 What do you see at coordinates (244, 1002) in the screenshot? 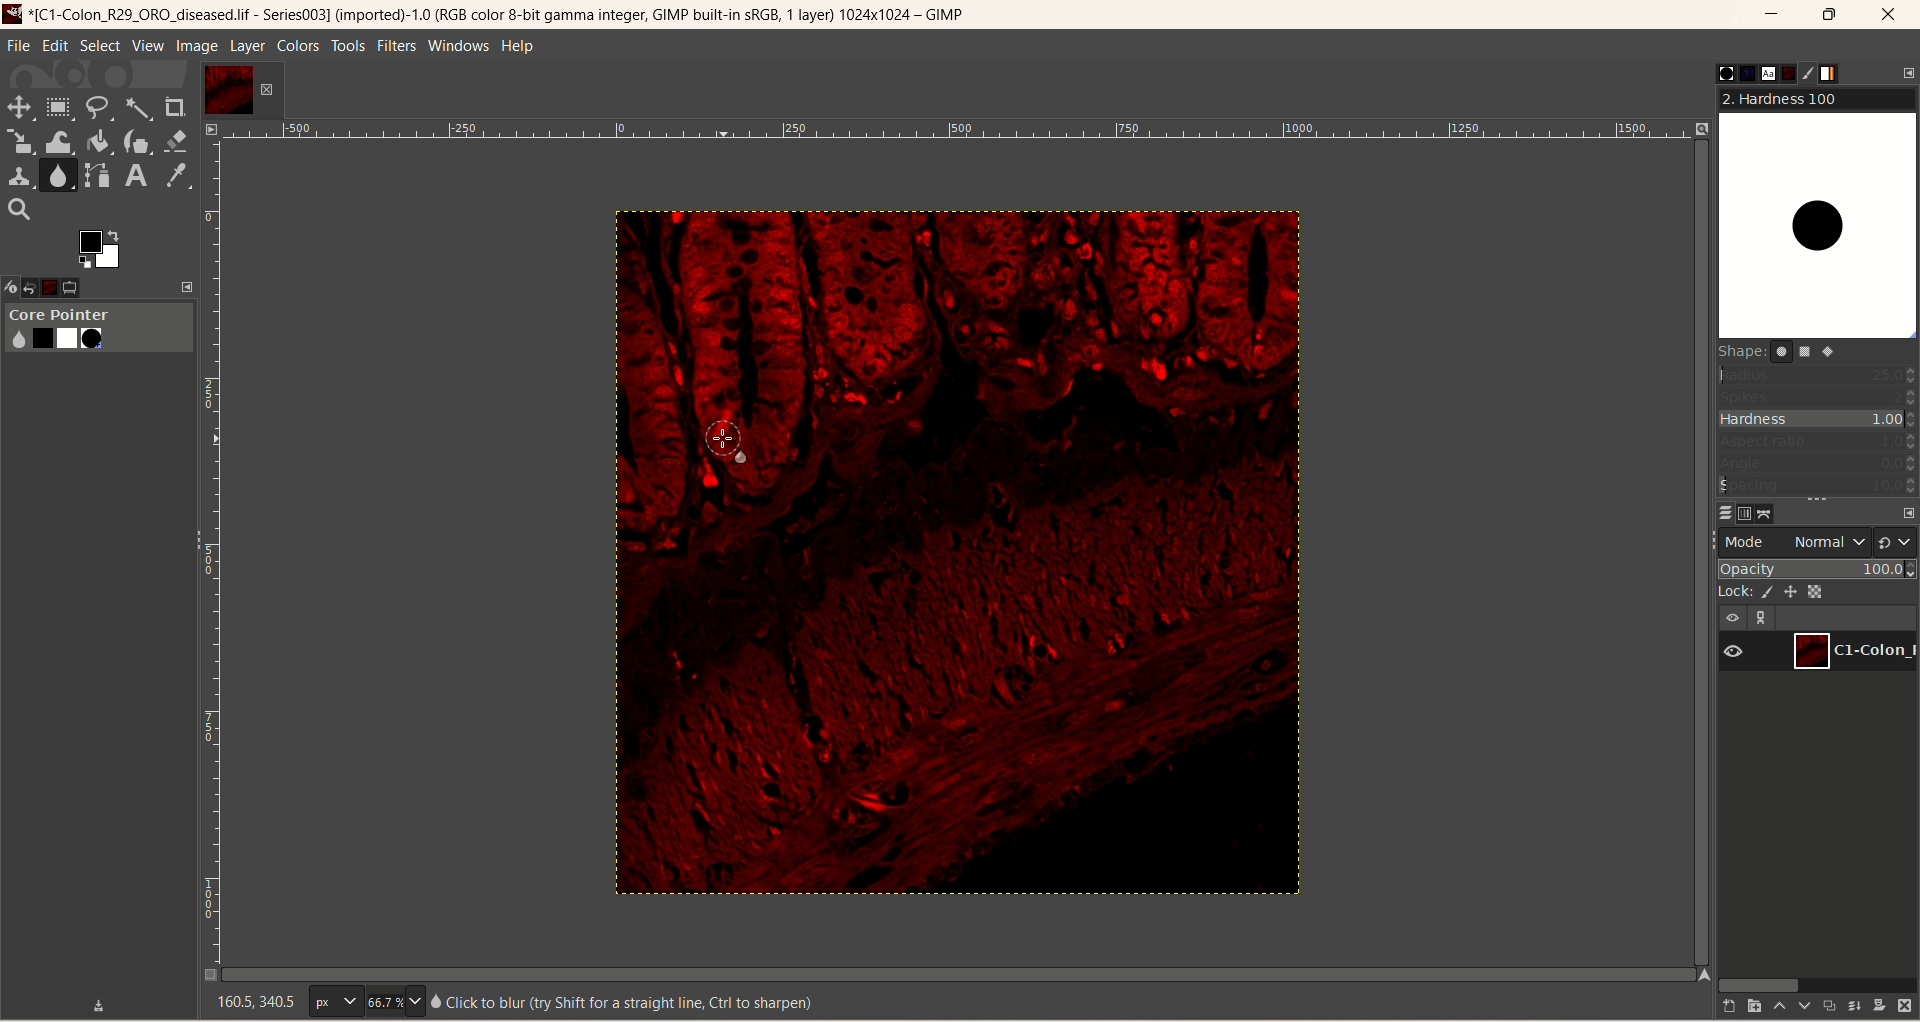
I see `coordinates` at bounding box center [244, 1002].